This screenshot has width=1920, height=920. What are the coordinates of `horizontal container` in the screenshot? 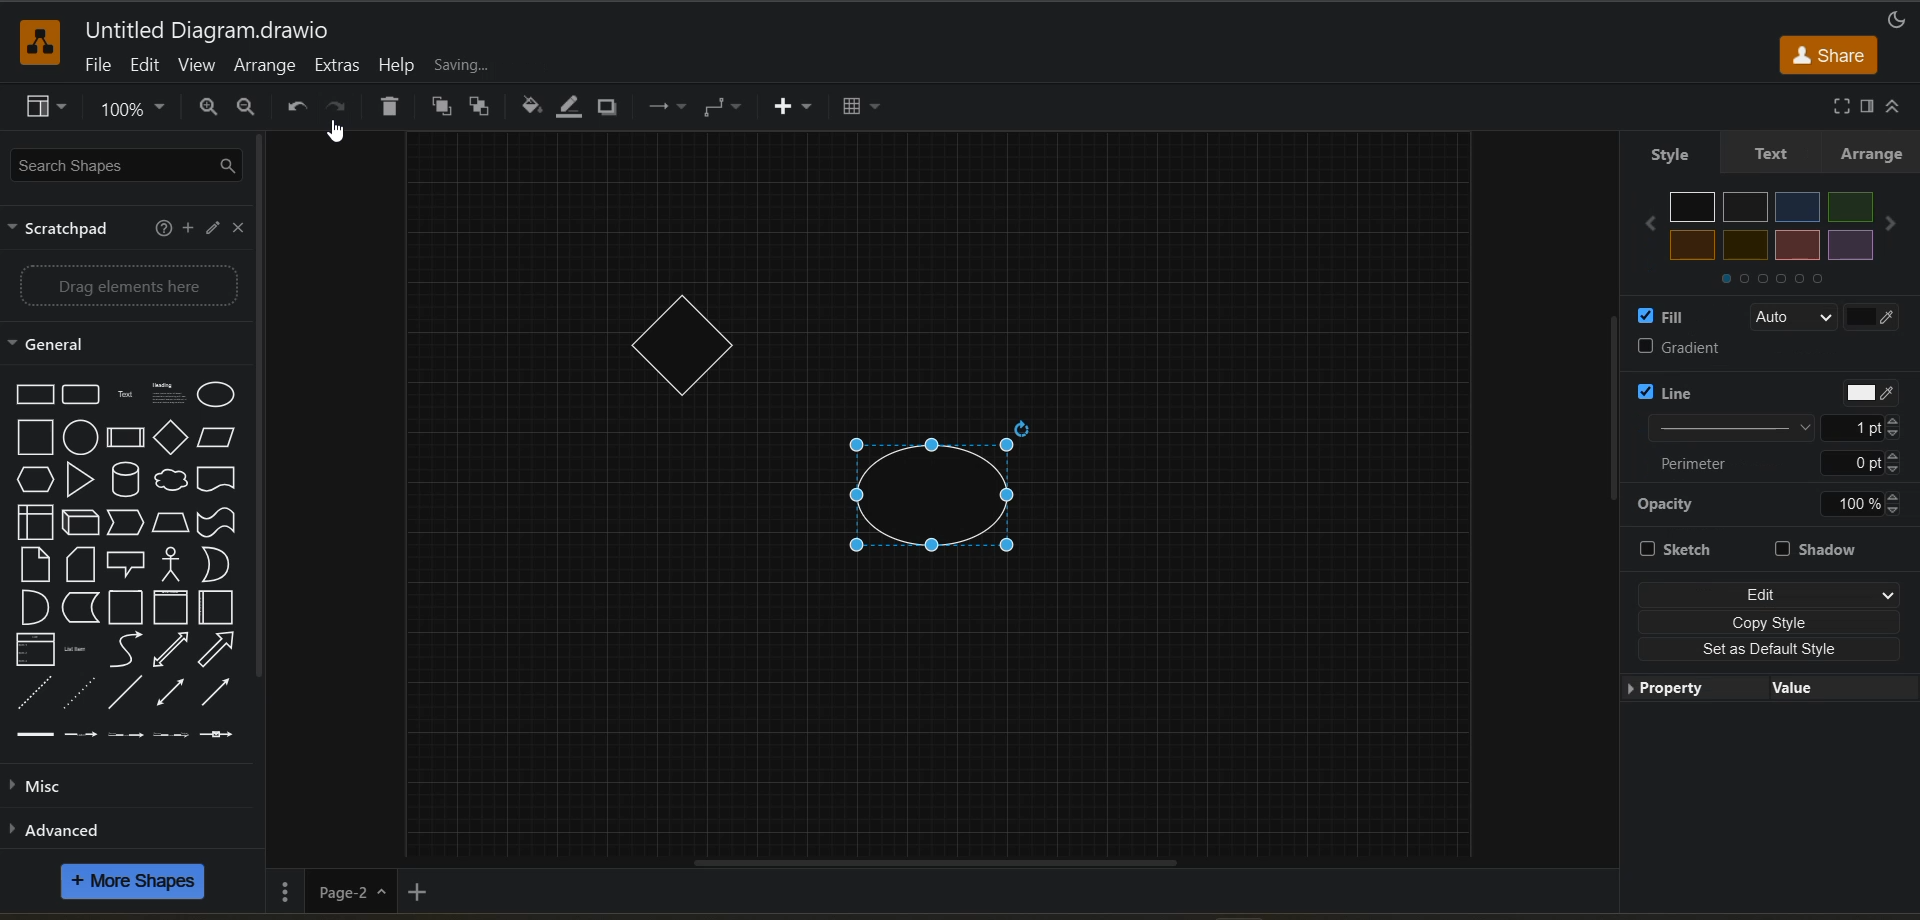 It's located at (217, 608).